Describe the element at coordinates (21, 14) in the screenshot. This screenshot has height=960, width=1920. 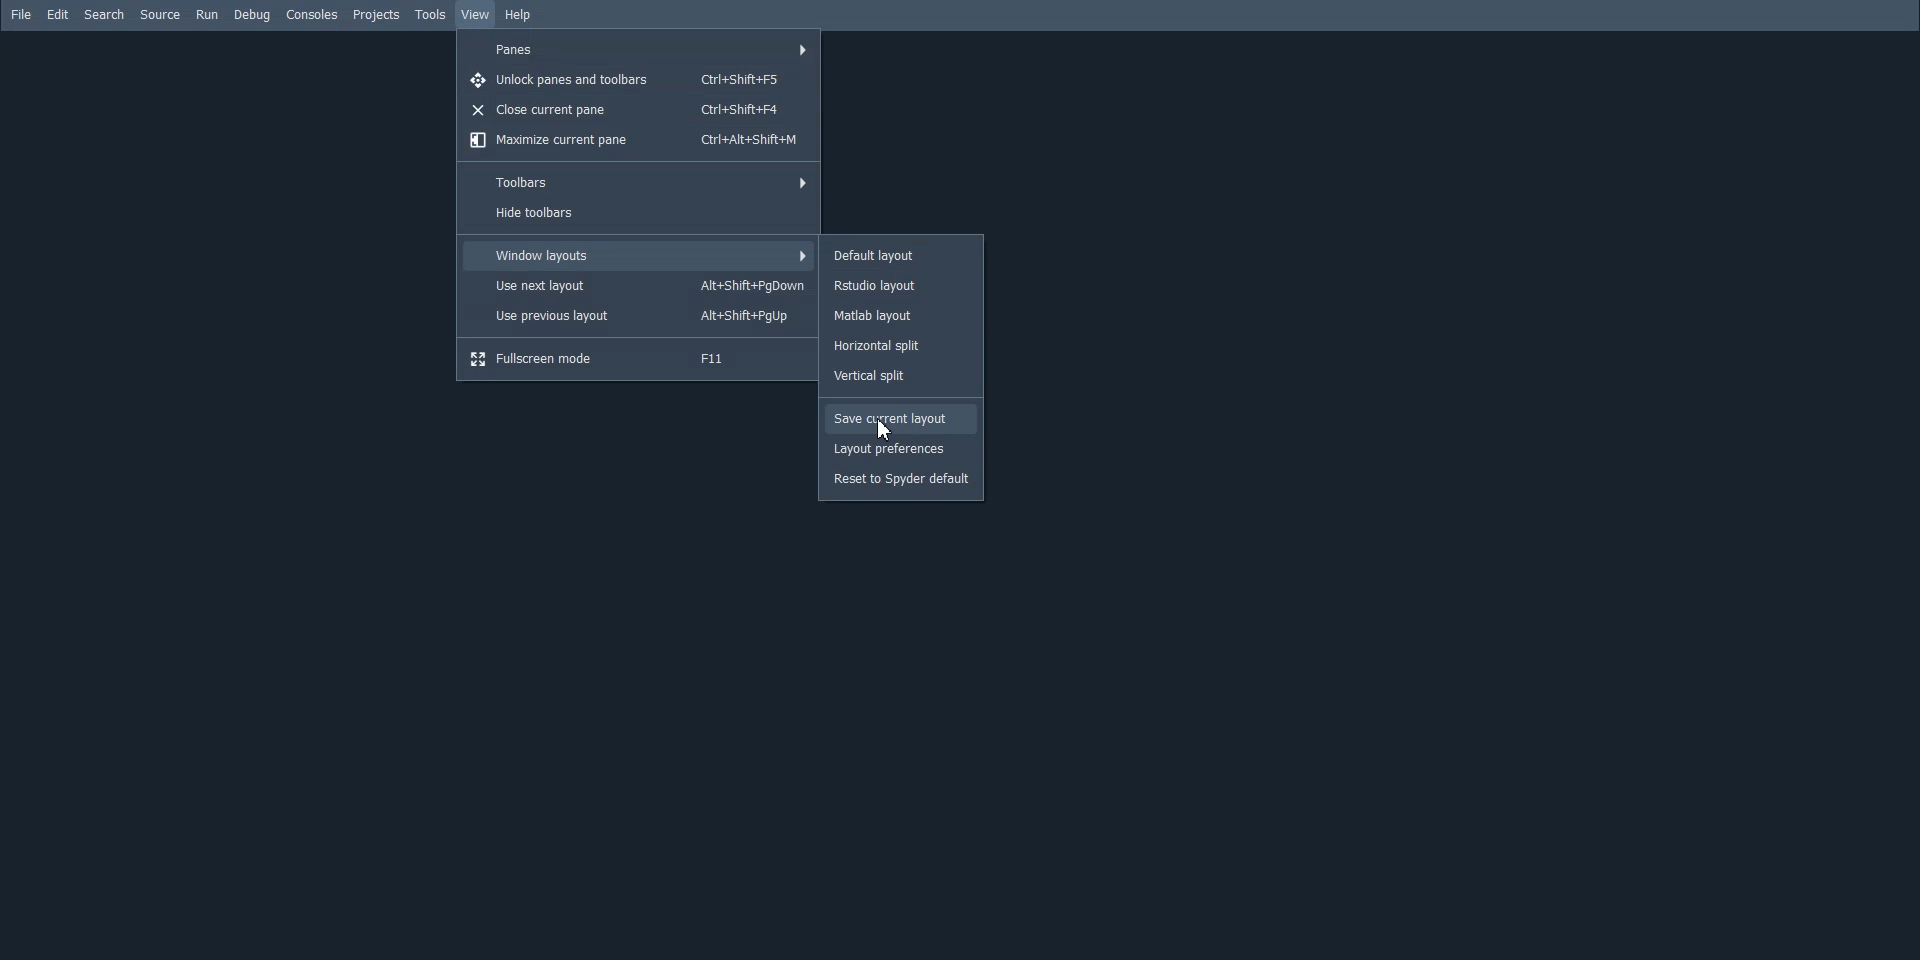
I see `File` at that location.